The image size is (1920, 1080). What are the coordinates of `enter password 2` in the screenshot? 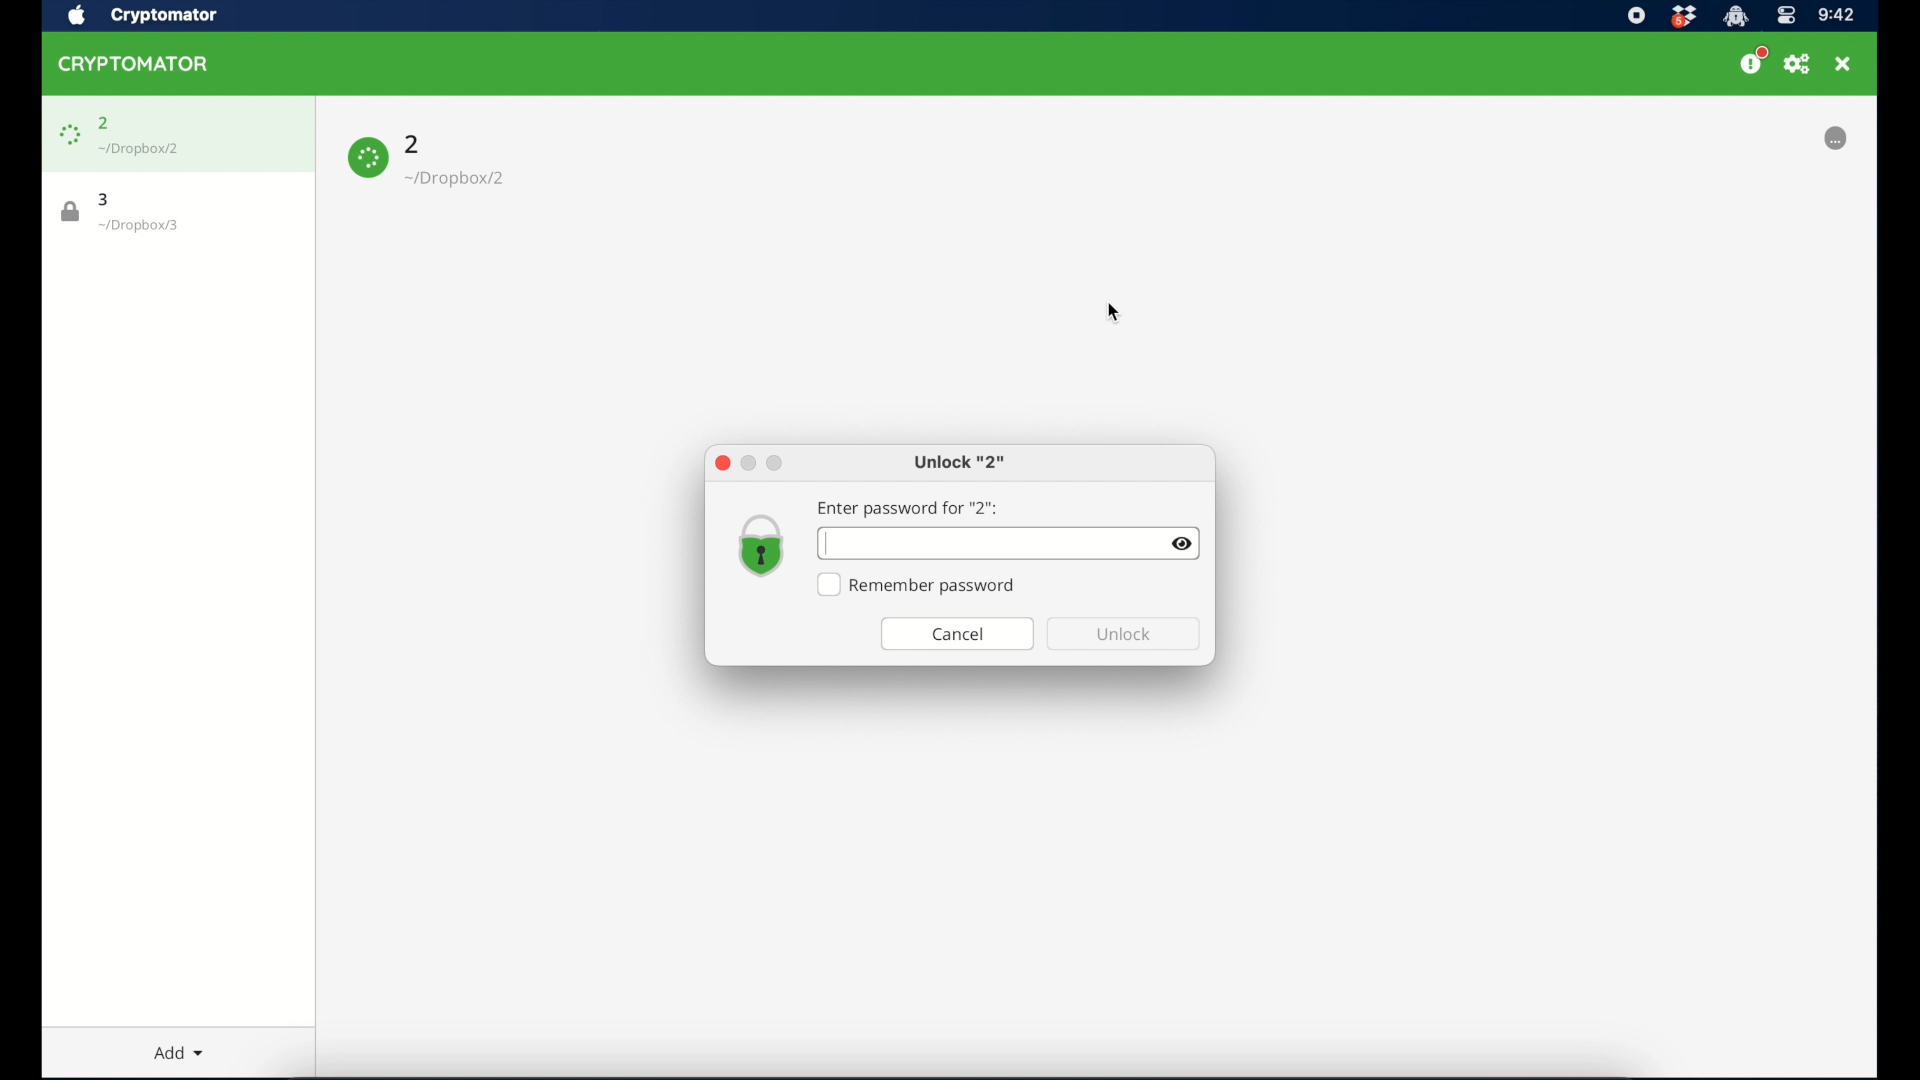 It's located at (908, 508).